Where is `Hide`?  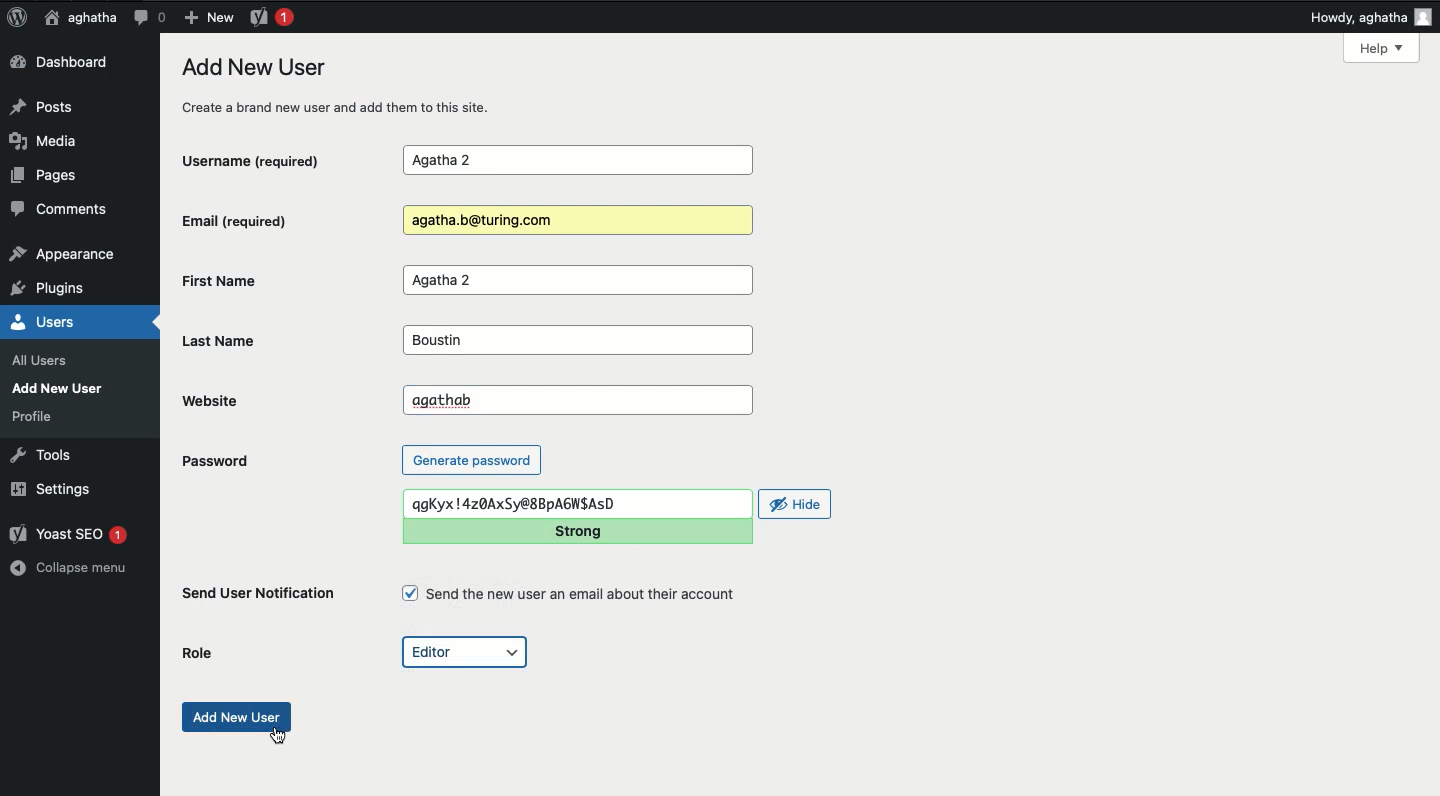 Hide is located at coordinates (796, 504).